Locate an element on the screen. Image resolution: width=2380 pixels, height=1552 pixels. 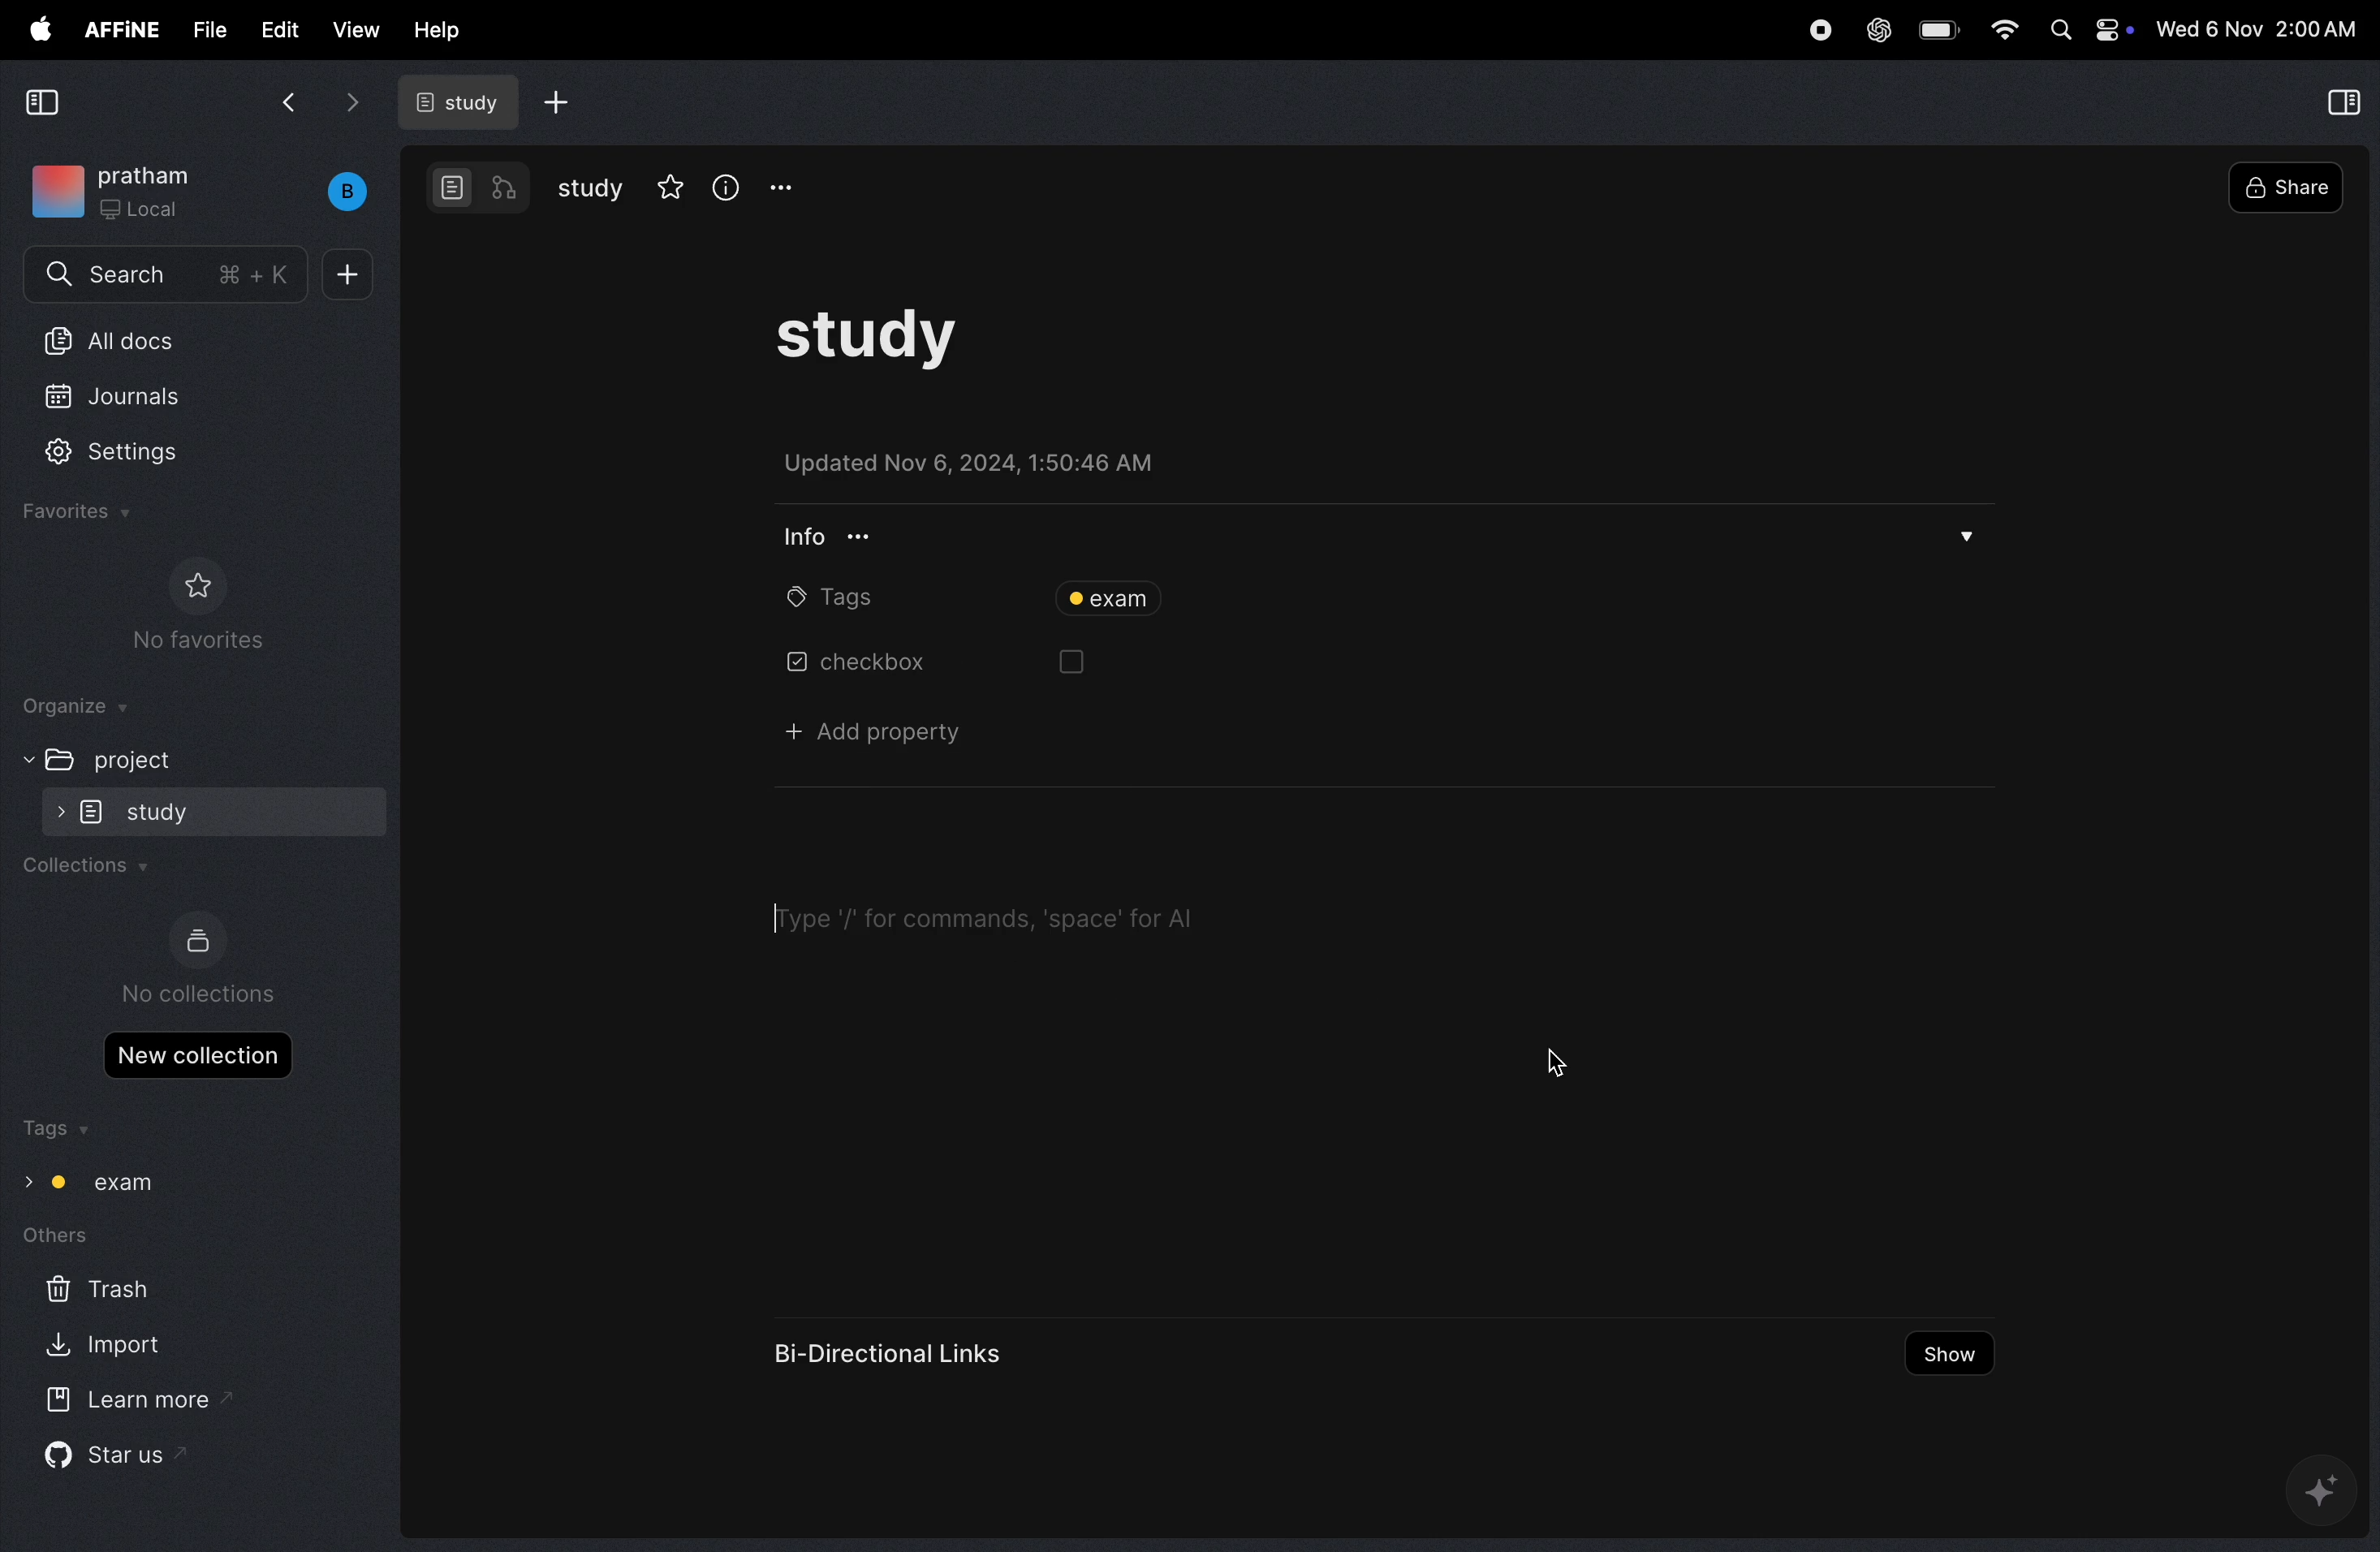
checkbox is located at coordinates (1095, 669).